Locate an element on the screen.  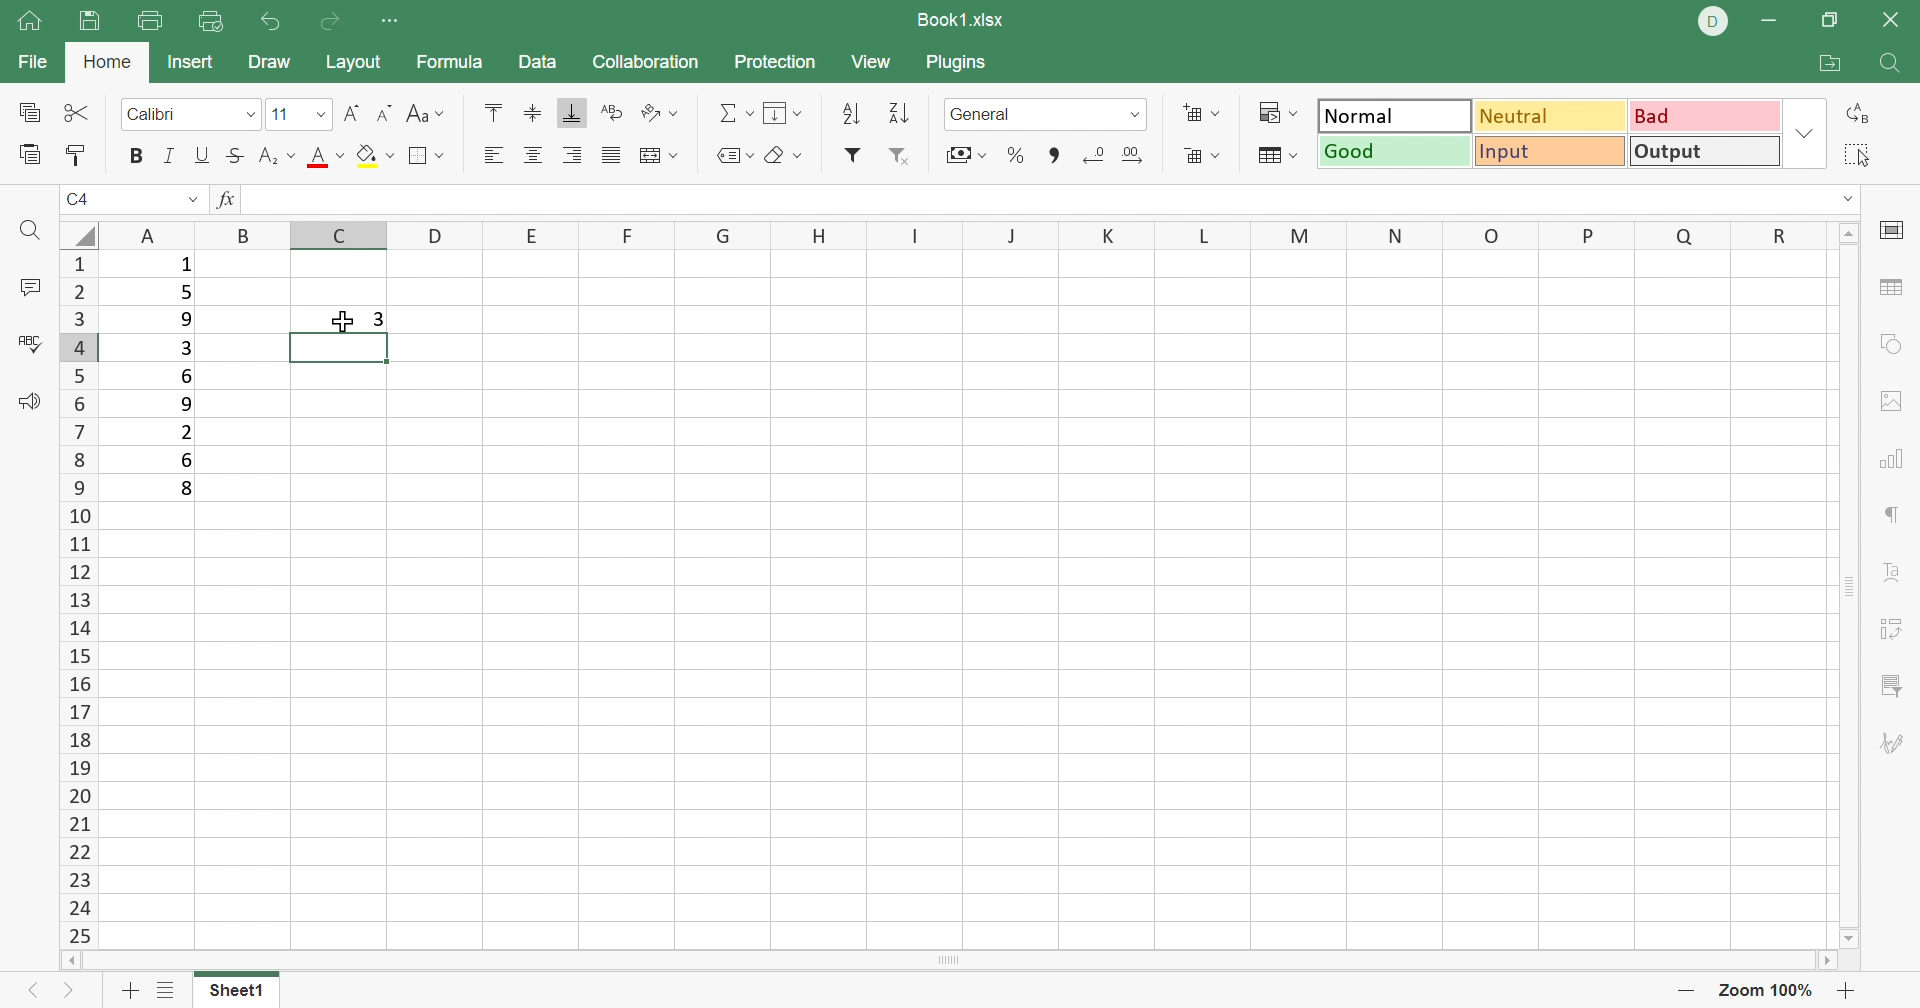
Named ranges is located at coordinates (733, 153).